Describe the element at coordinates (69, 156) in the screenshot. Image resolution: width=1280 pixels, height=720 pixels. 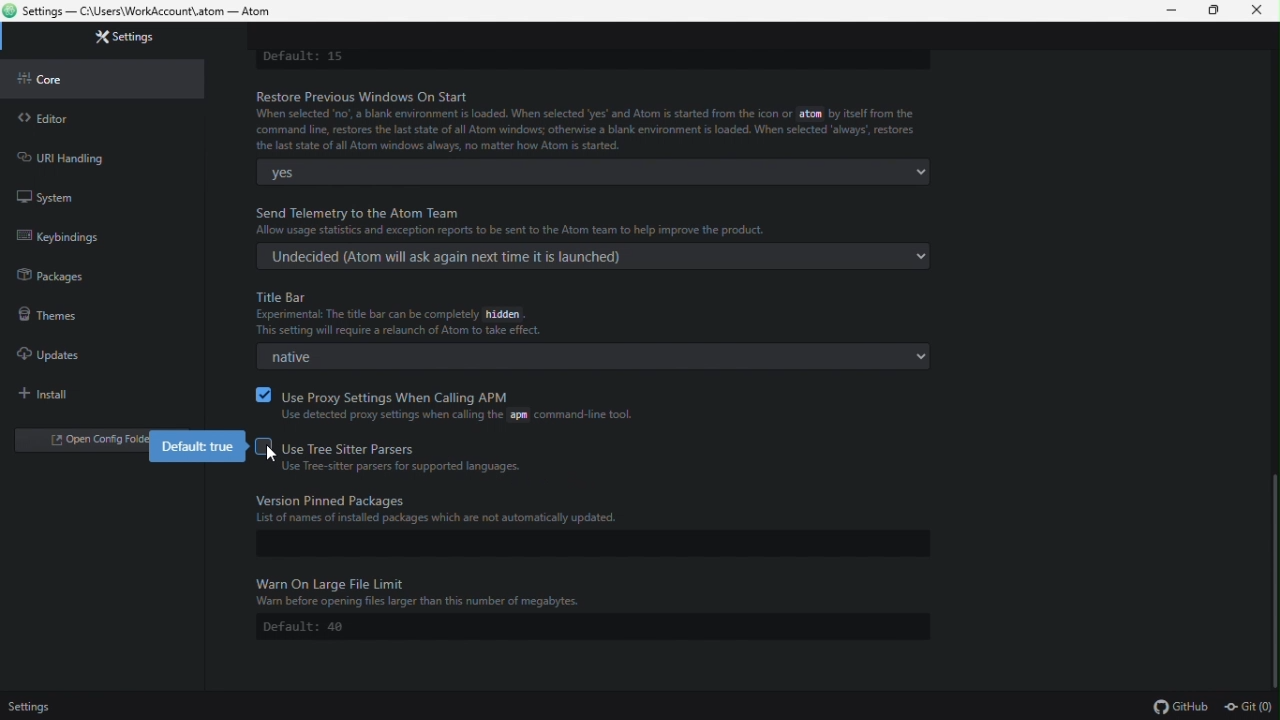
I see `URL handling` at that location.